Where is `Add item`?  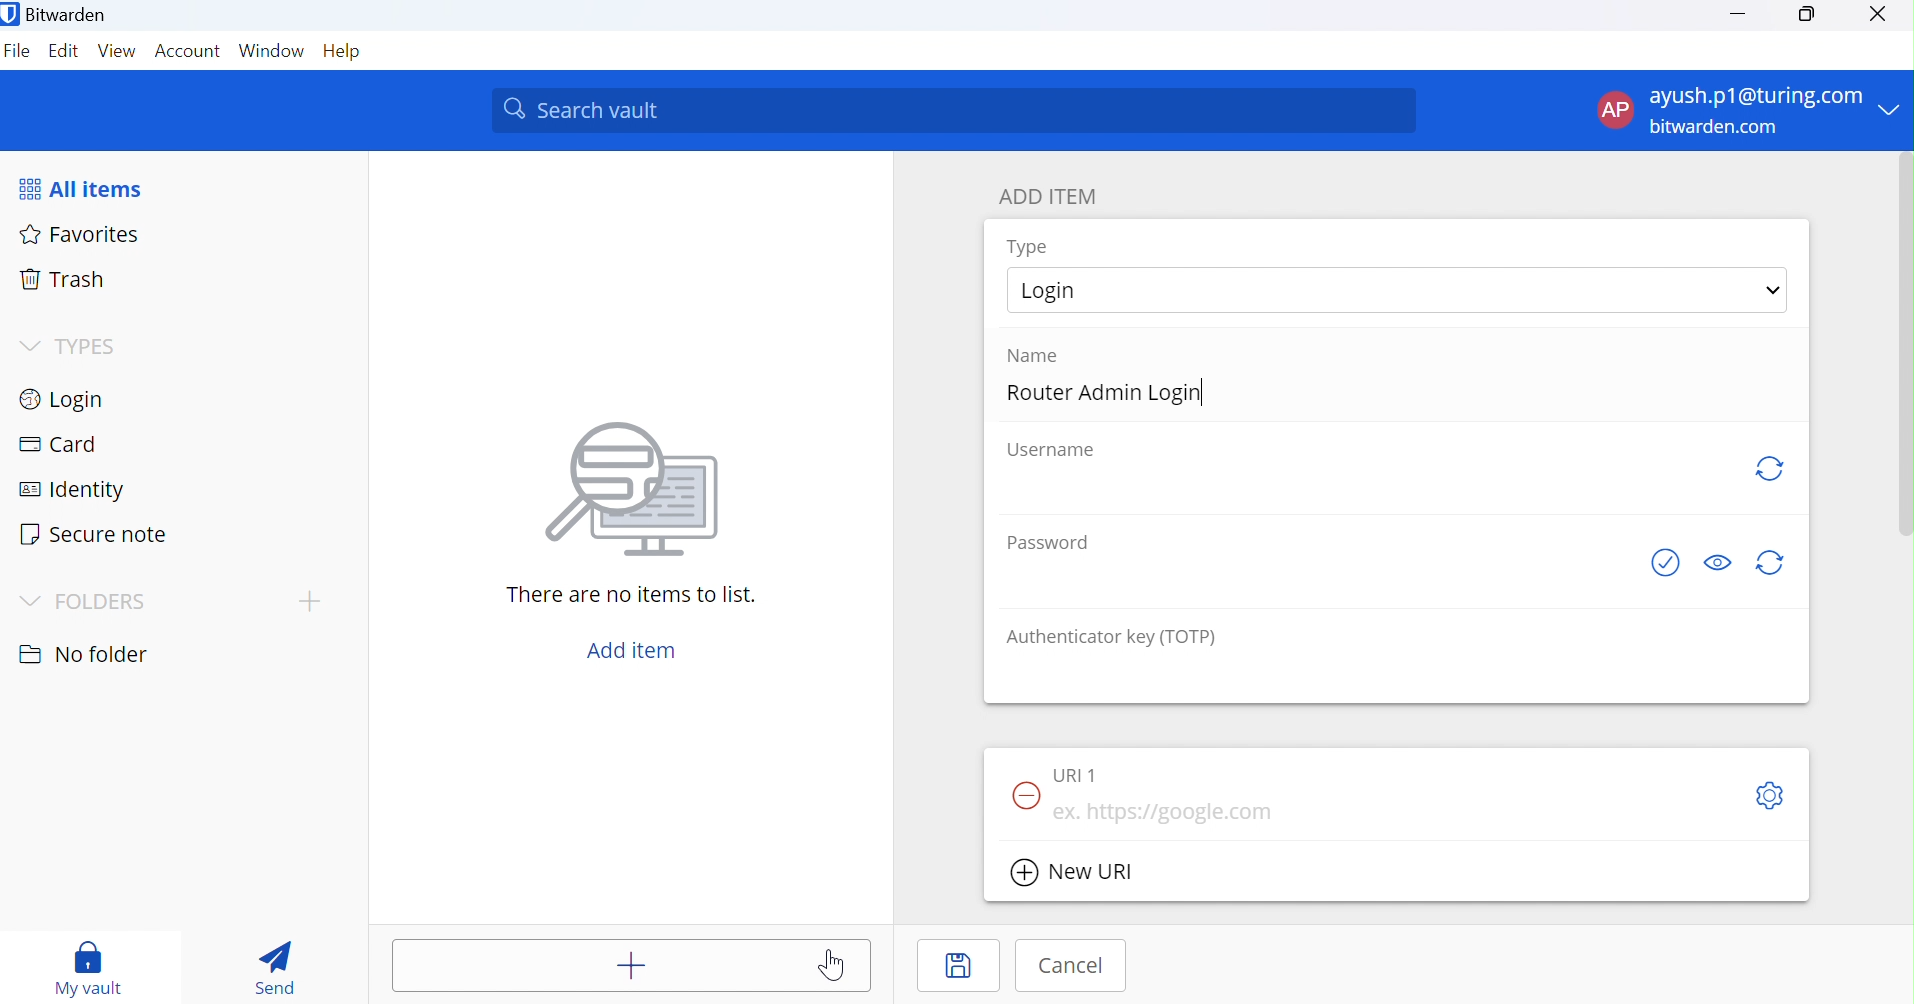 Add item is located at coordinates (631, 965).